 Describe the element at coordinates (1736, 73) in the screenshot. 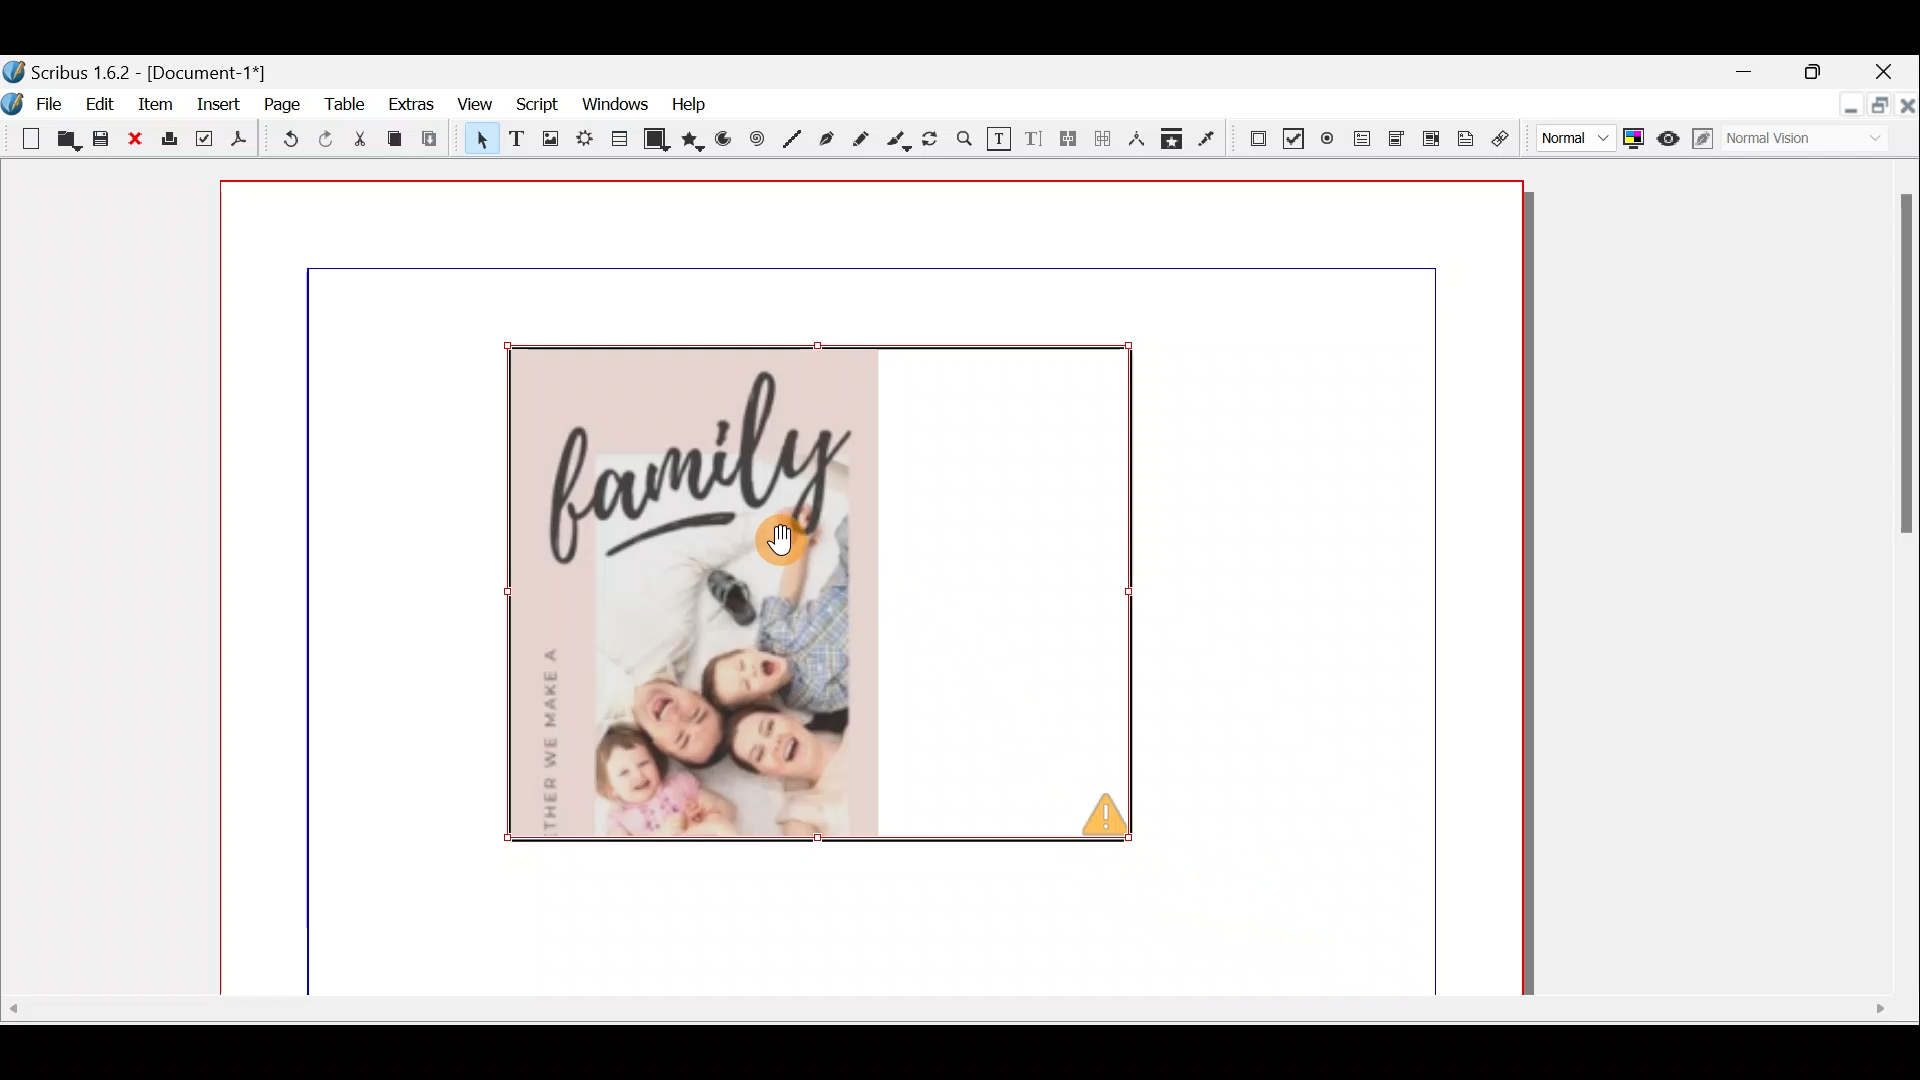

I see `Minimise` at that location.